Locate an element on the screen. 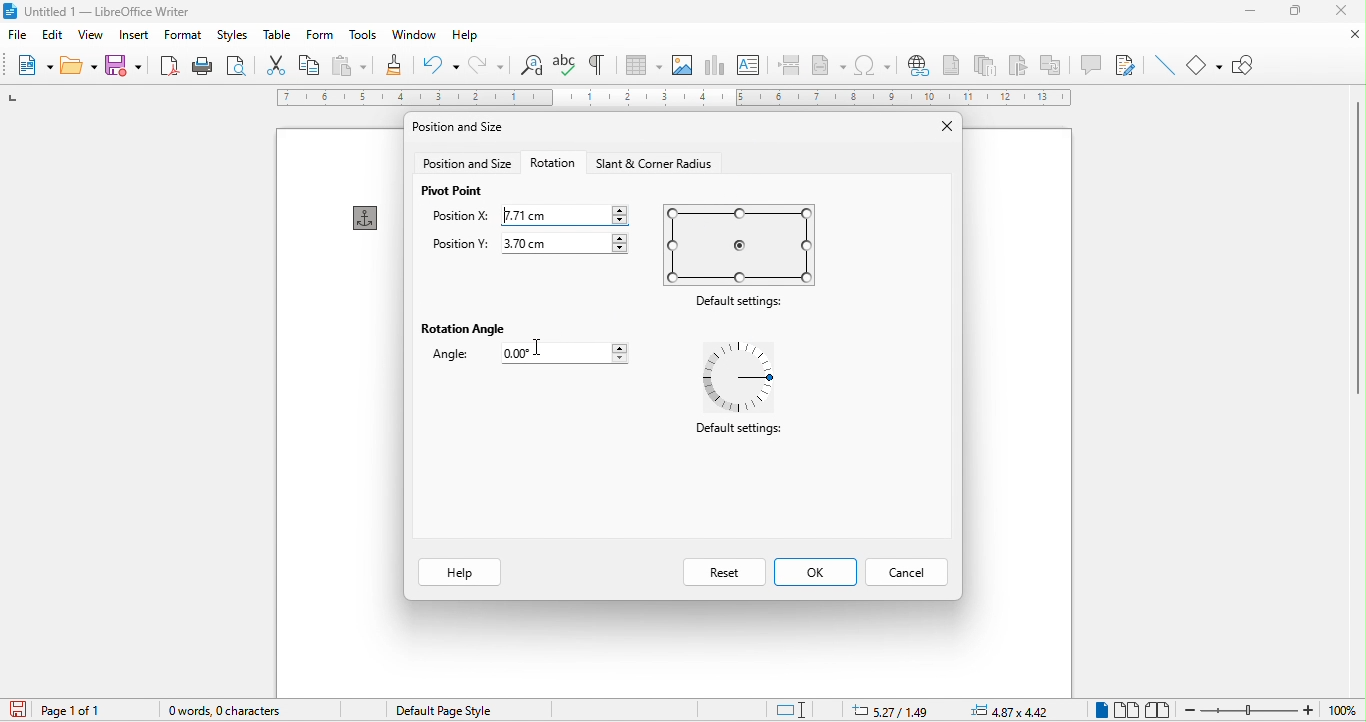  print is located at coordinates (200, 65).